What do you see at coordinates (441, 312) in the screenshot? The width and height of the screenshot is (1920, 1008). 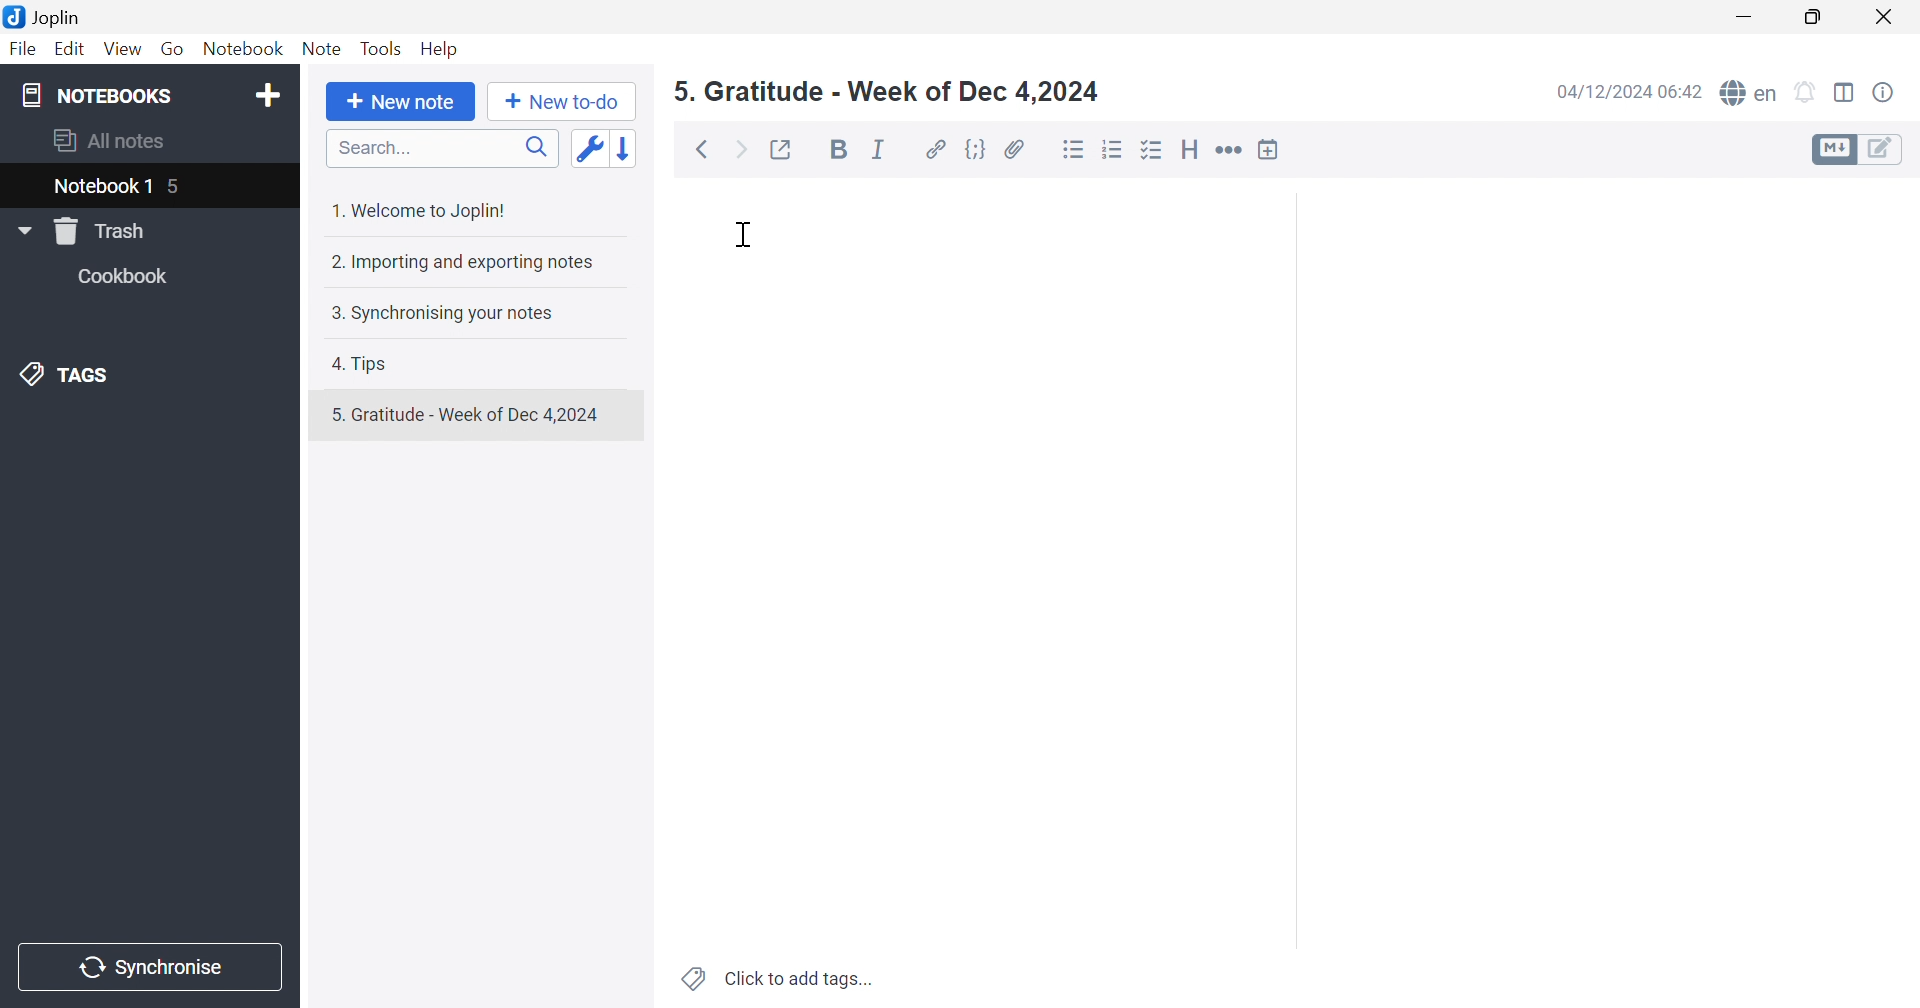 I see `3. Synchronising your notes` at bounding box center [441, 312].